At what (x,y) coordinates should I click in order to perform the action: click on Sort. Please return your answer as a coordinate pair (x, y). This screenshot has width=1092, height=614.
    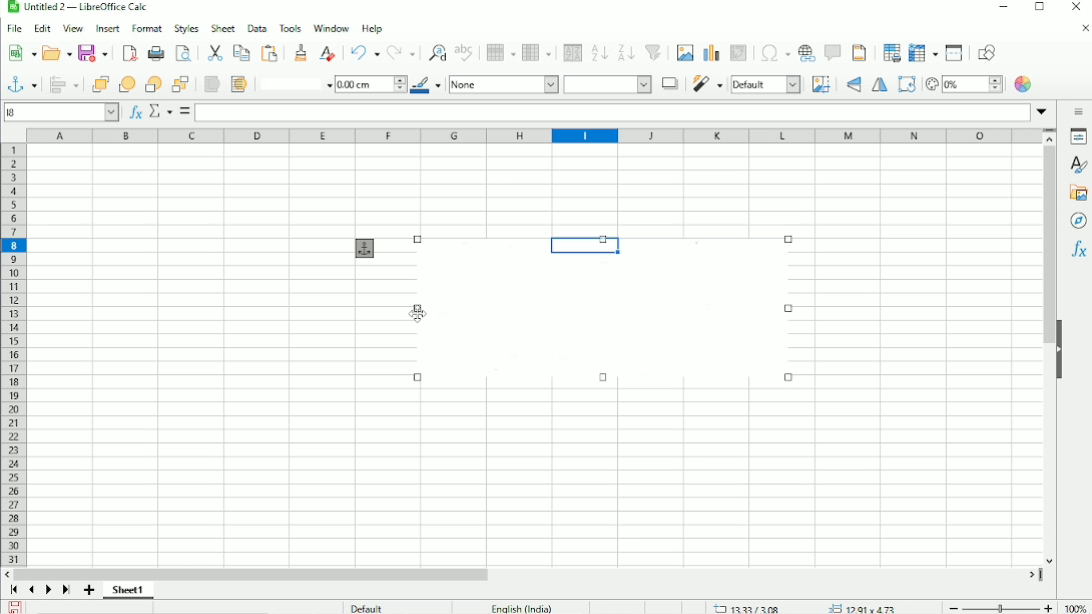
    Looking at the image, I should click on (570, 52).